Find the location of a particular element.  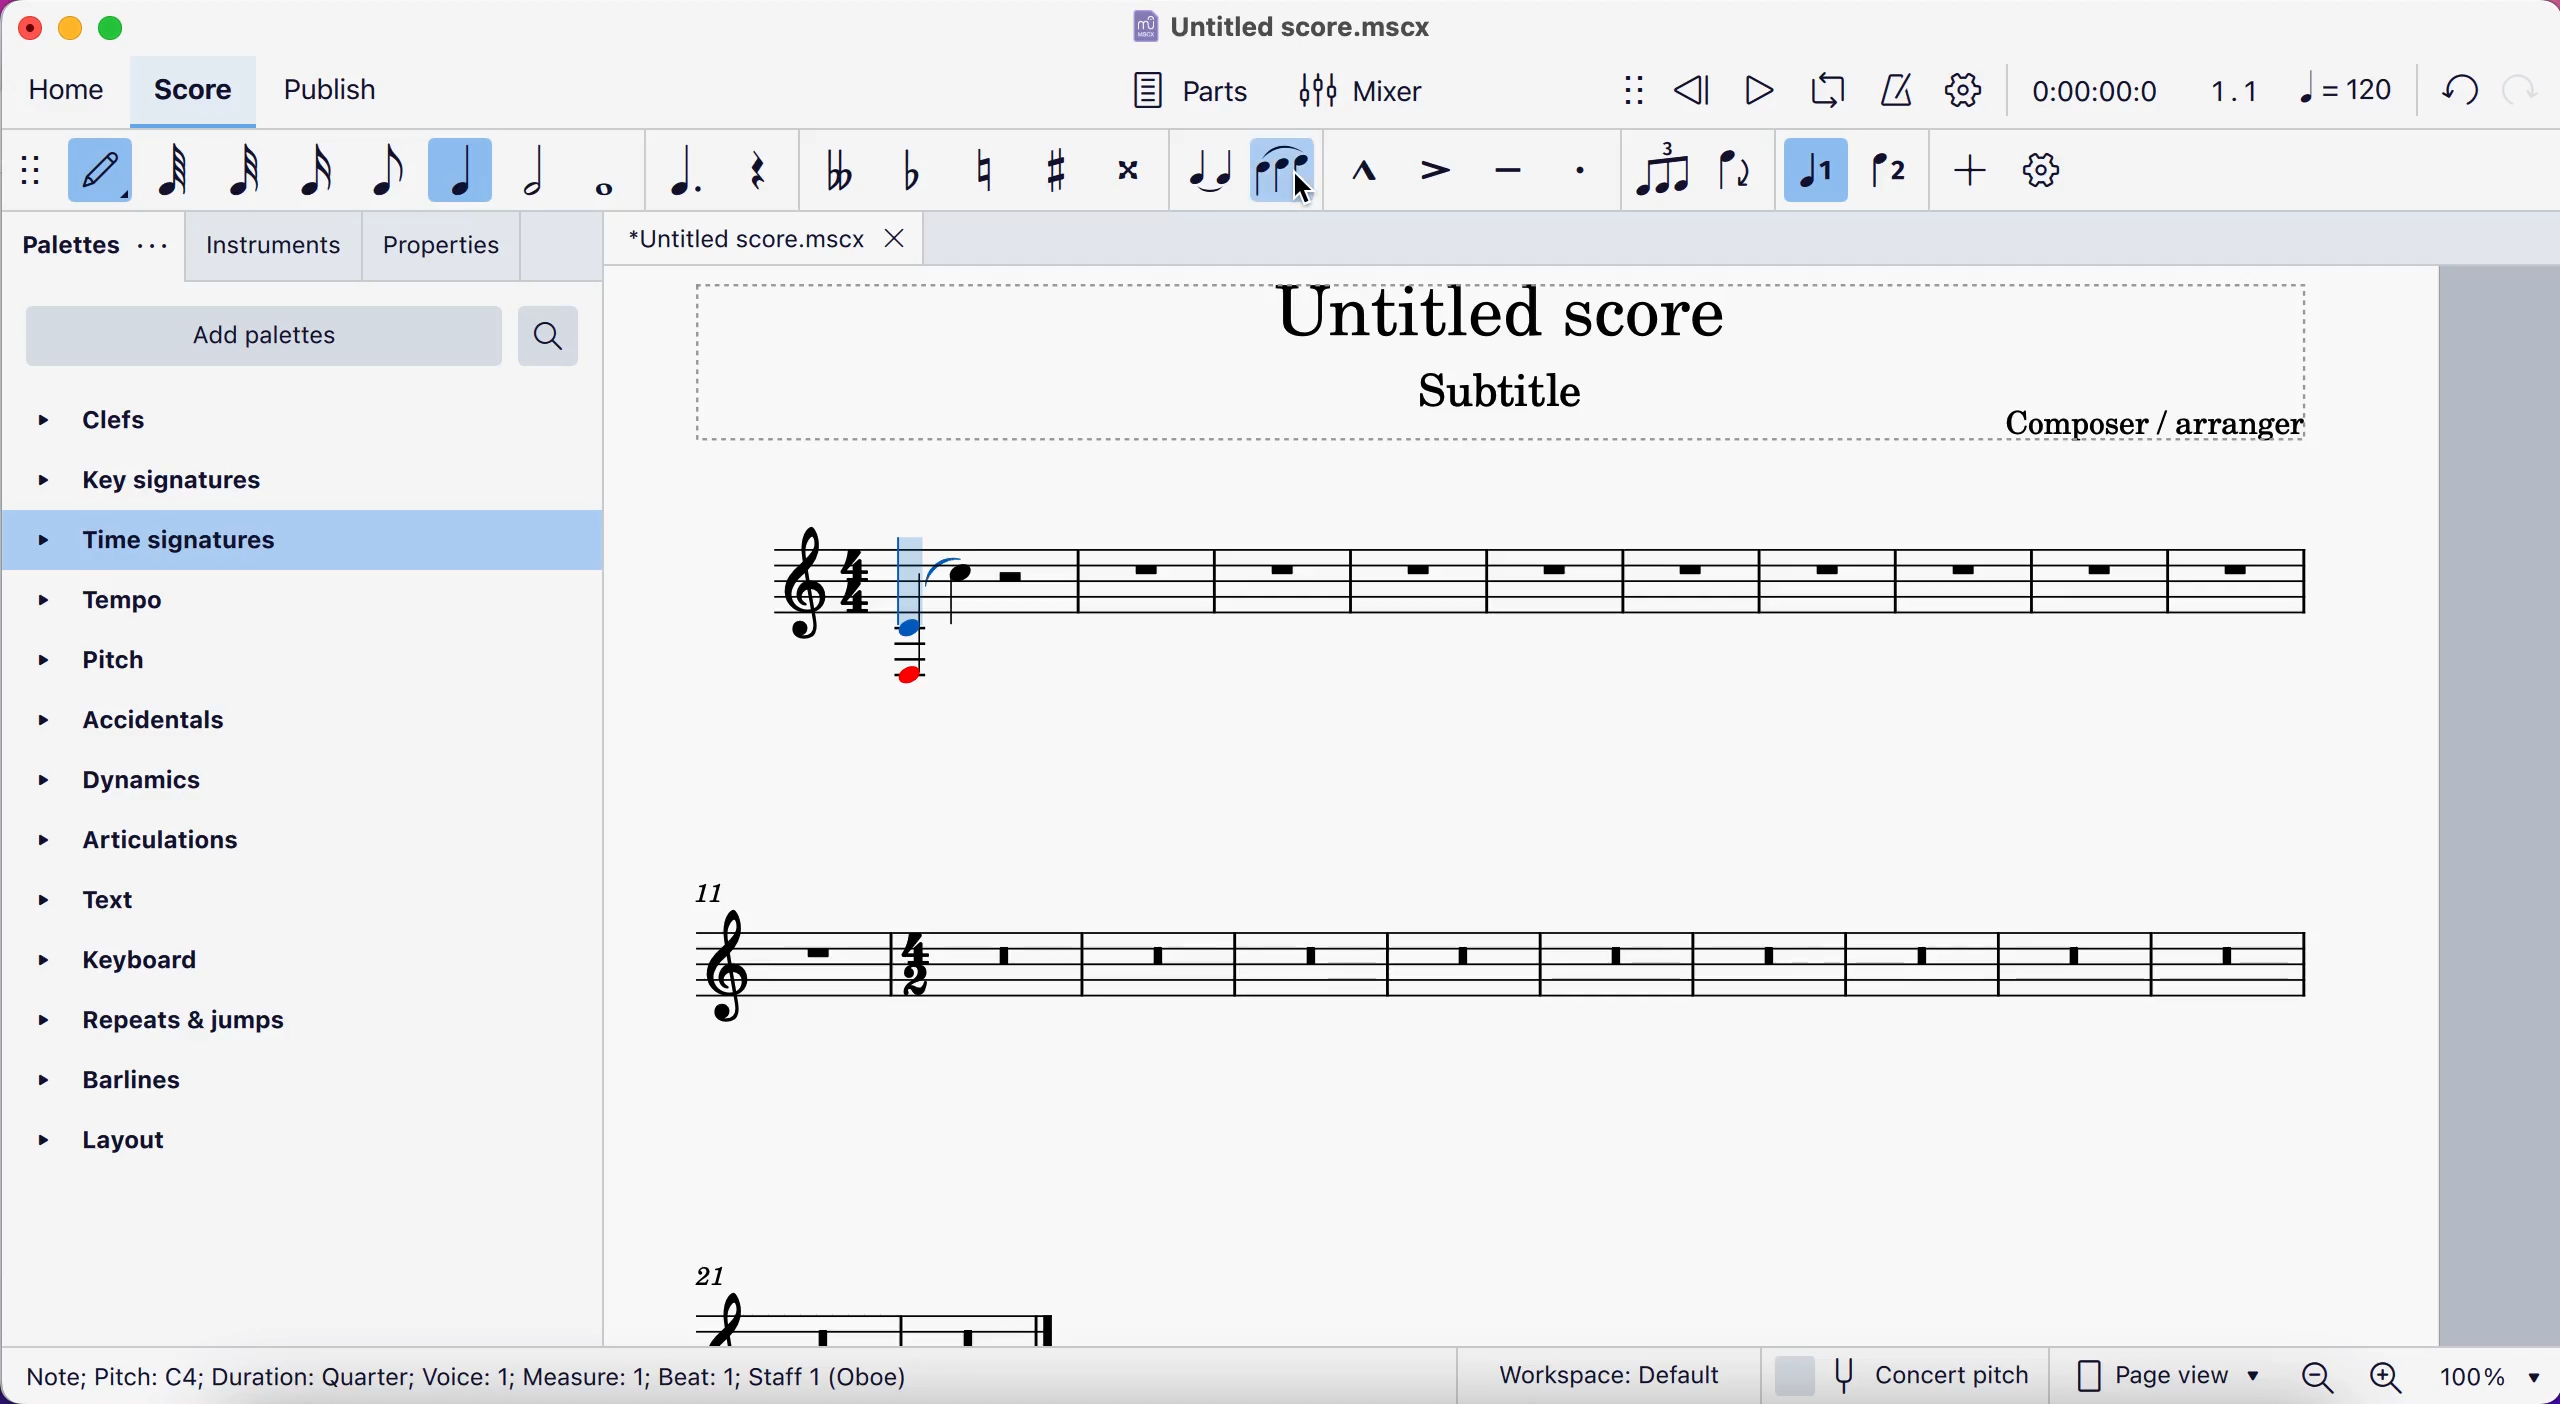

close is located at coordinates (27, 28).